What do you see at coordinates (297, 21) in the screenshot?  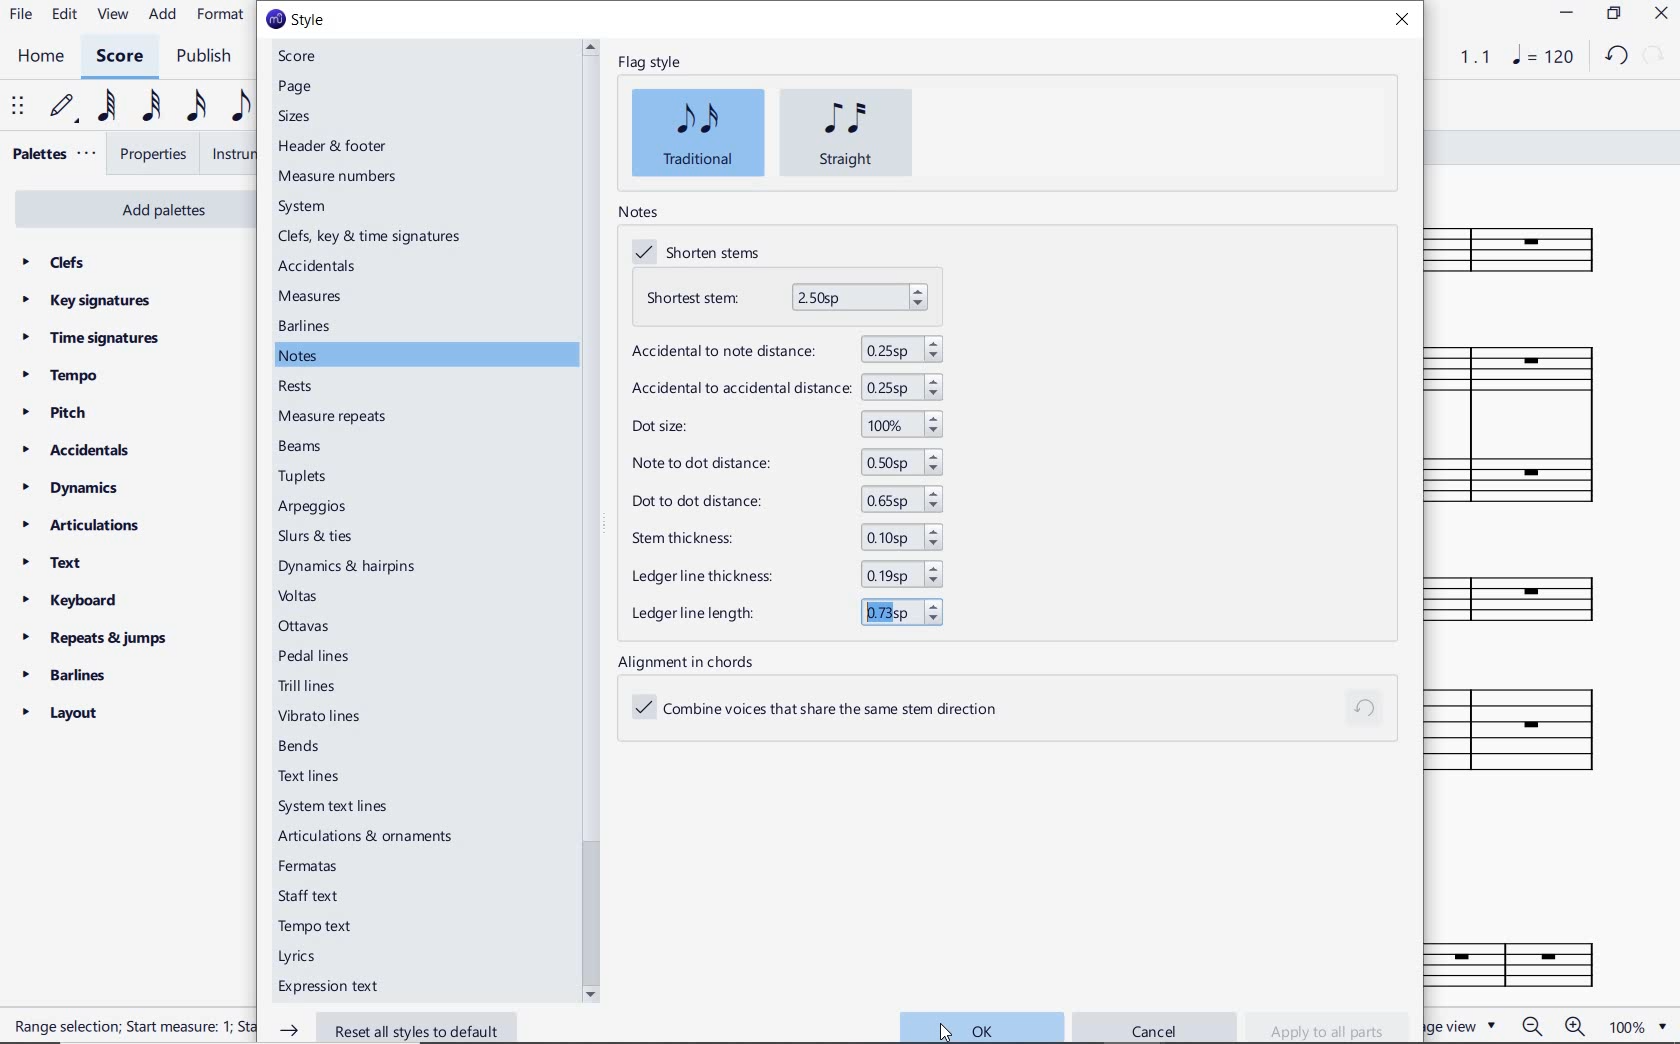 I see `style` at bounding box center [297, 21].